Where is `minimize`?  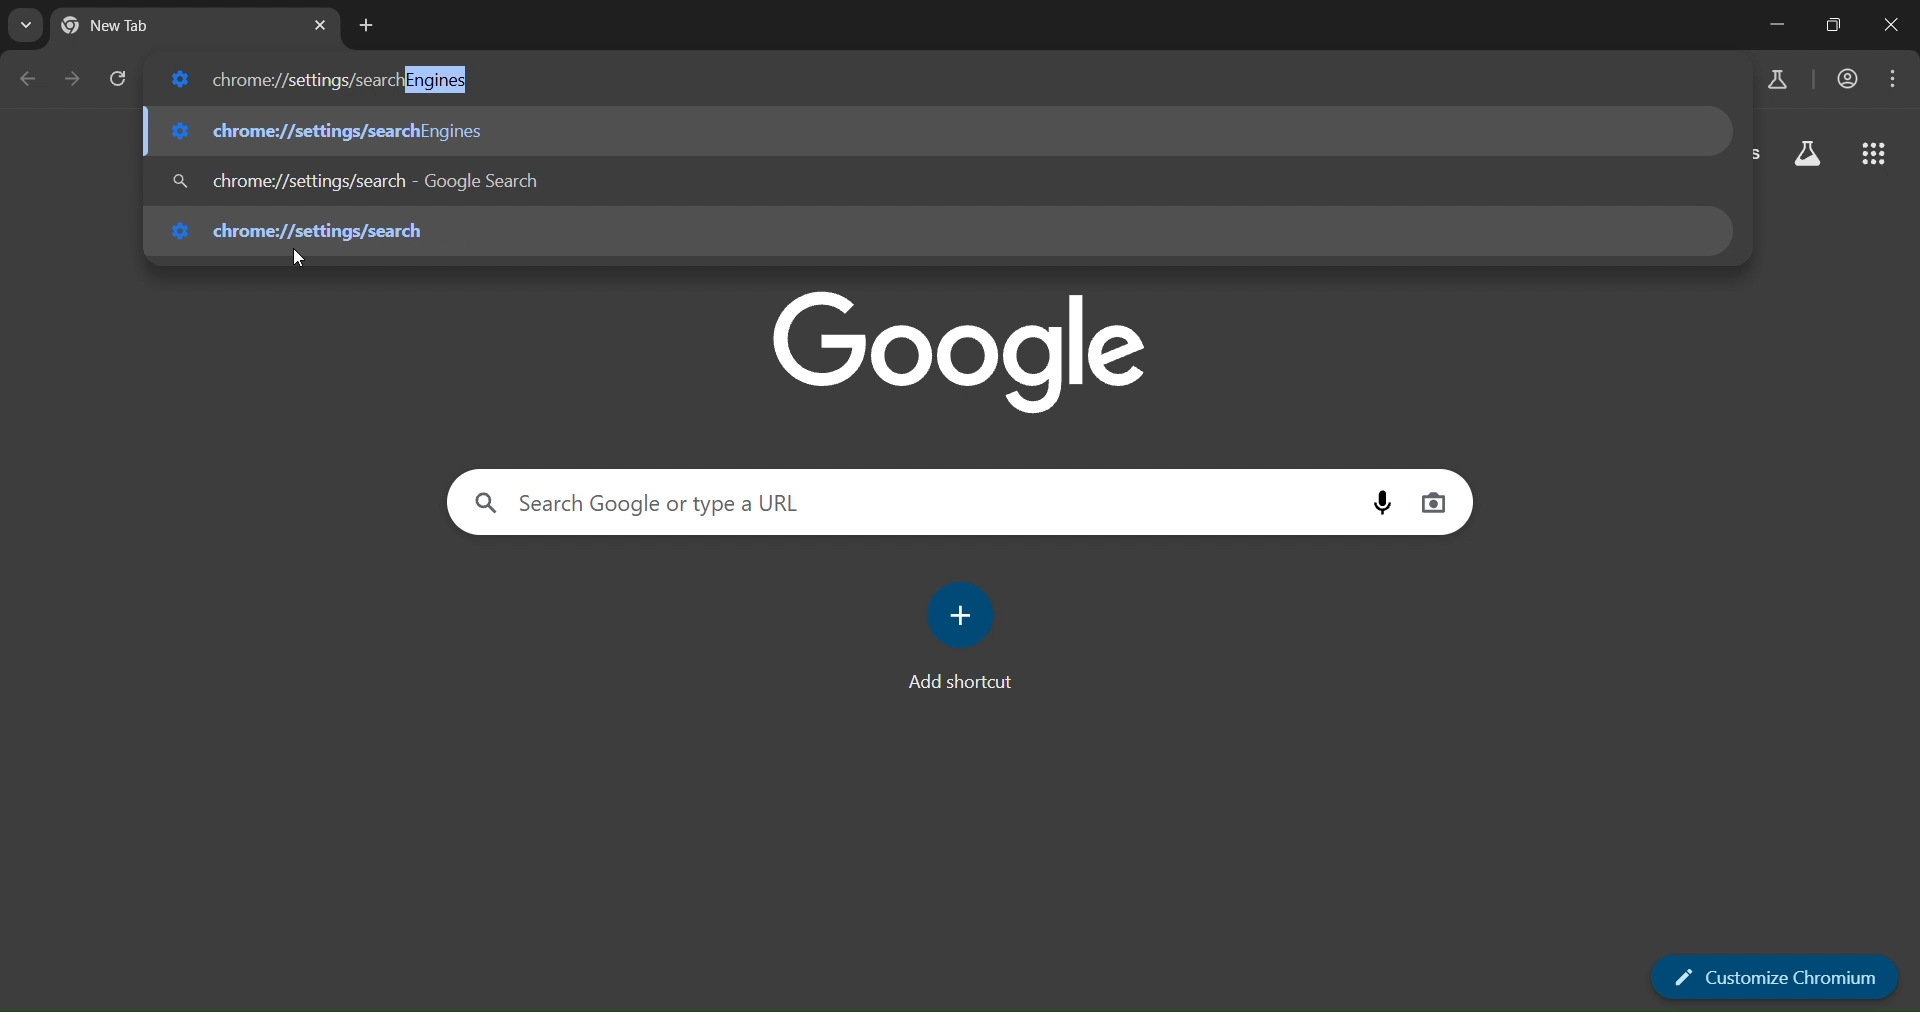 minimize is located at coordinates (1777, 23).